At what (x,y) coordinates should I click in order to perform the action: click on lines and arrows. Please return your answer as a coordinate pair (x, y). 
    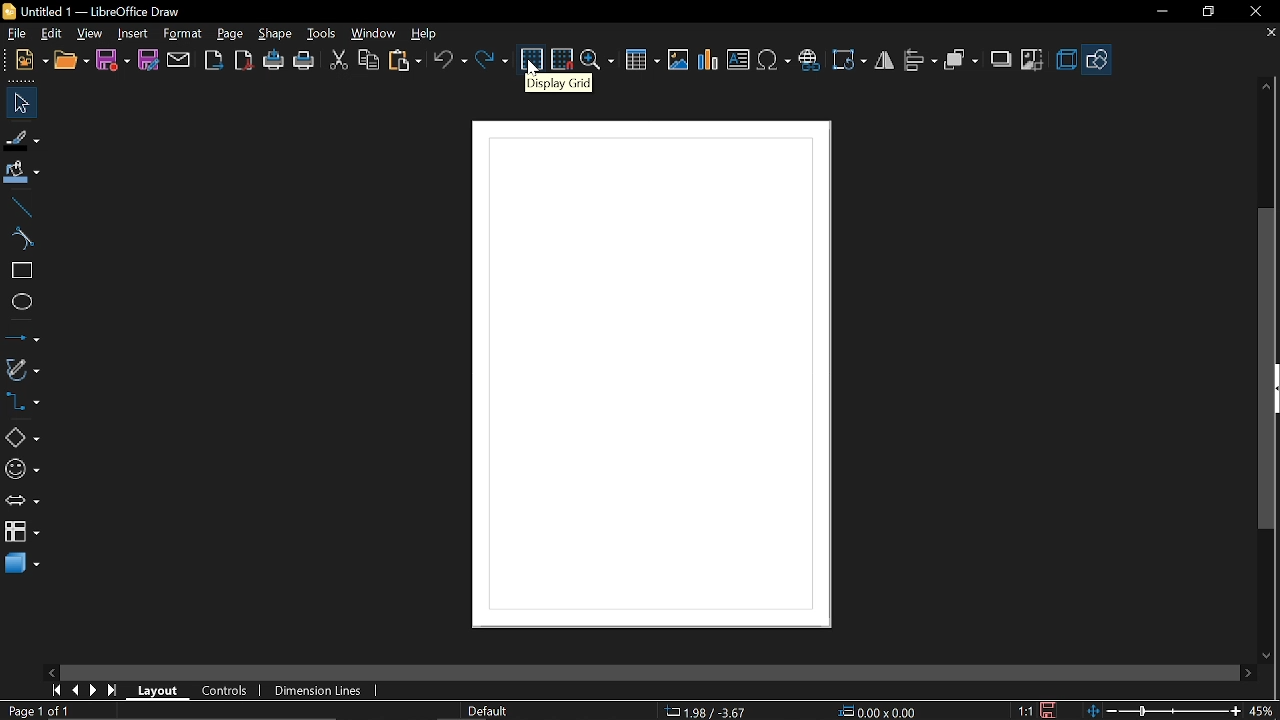
    Looking at the image, I should click on (23, 338).